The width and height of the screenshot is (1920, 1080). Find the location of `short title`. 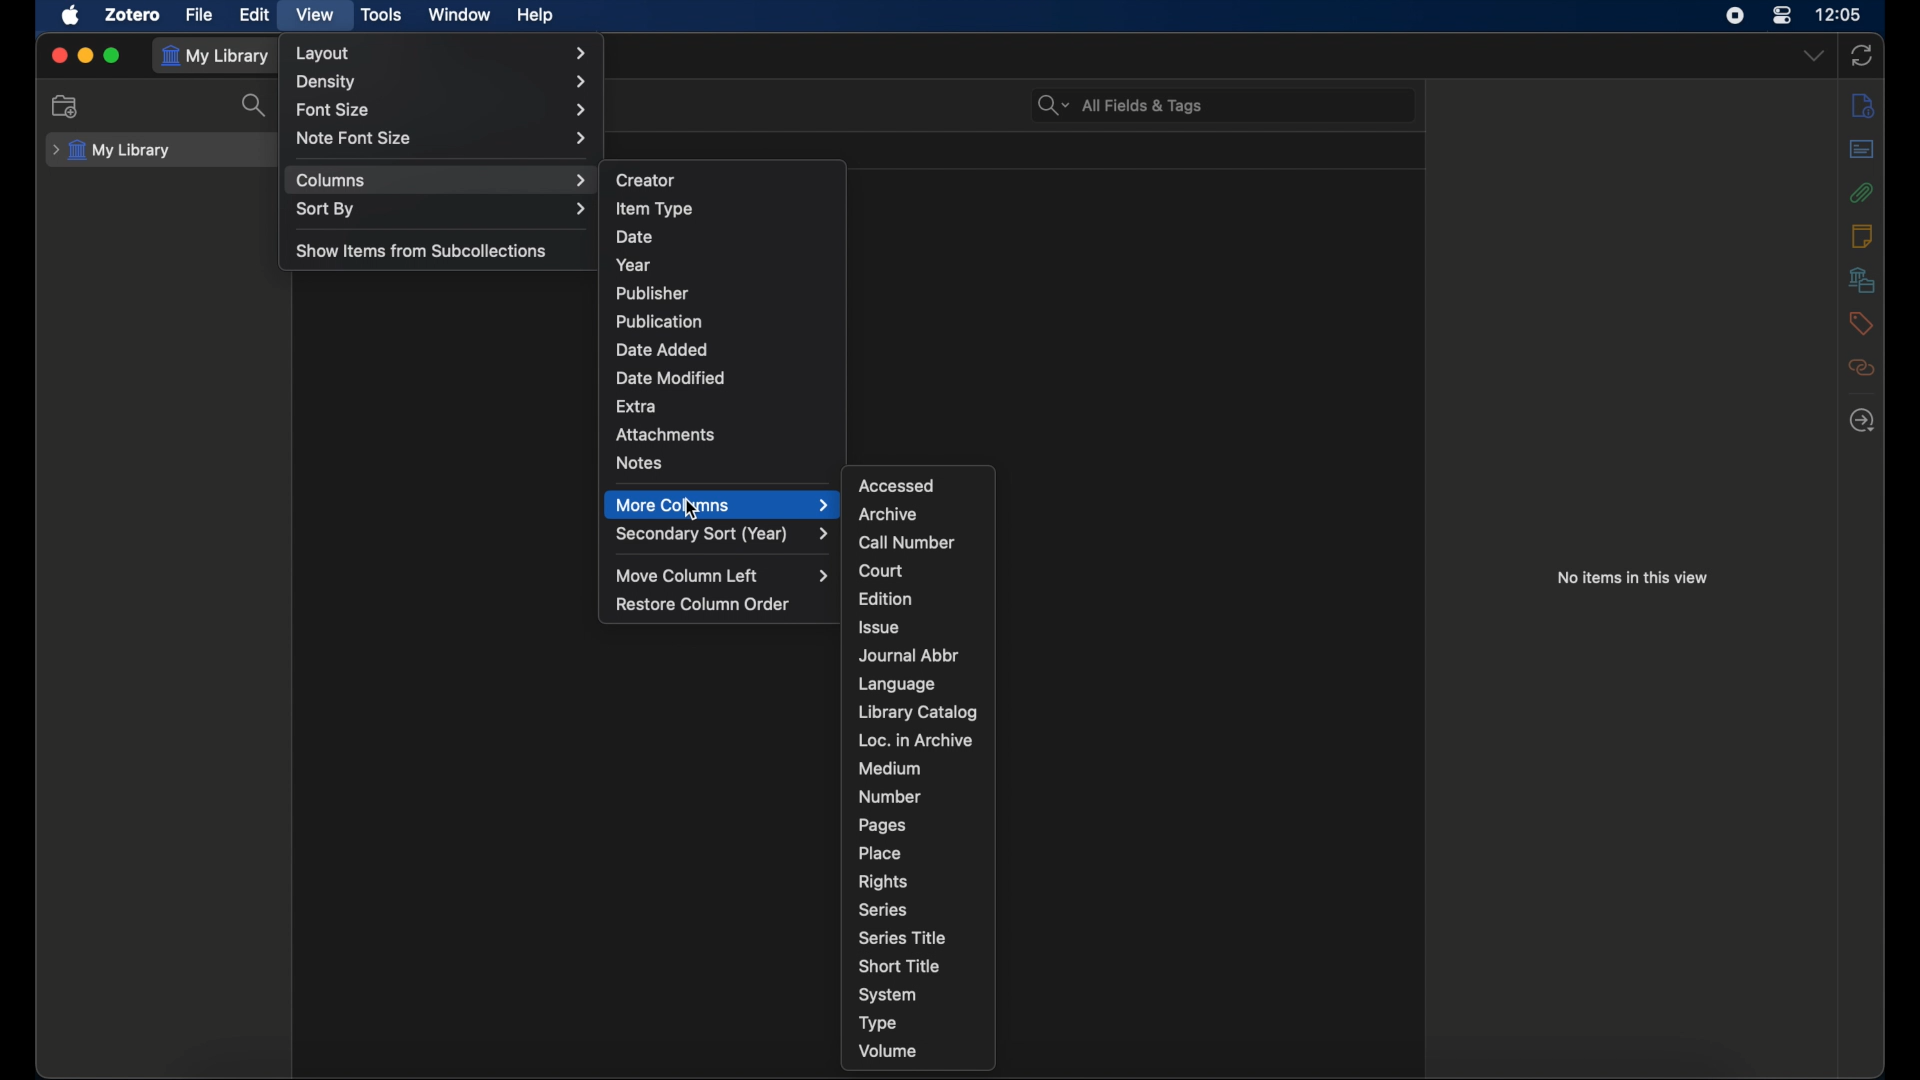

short title is located at coordinates (899, 967).